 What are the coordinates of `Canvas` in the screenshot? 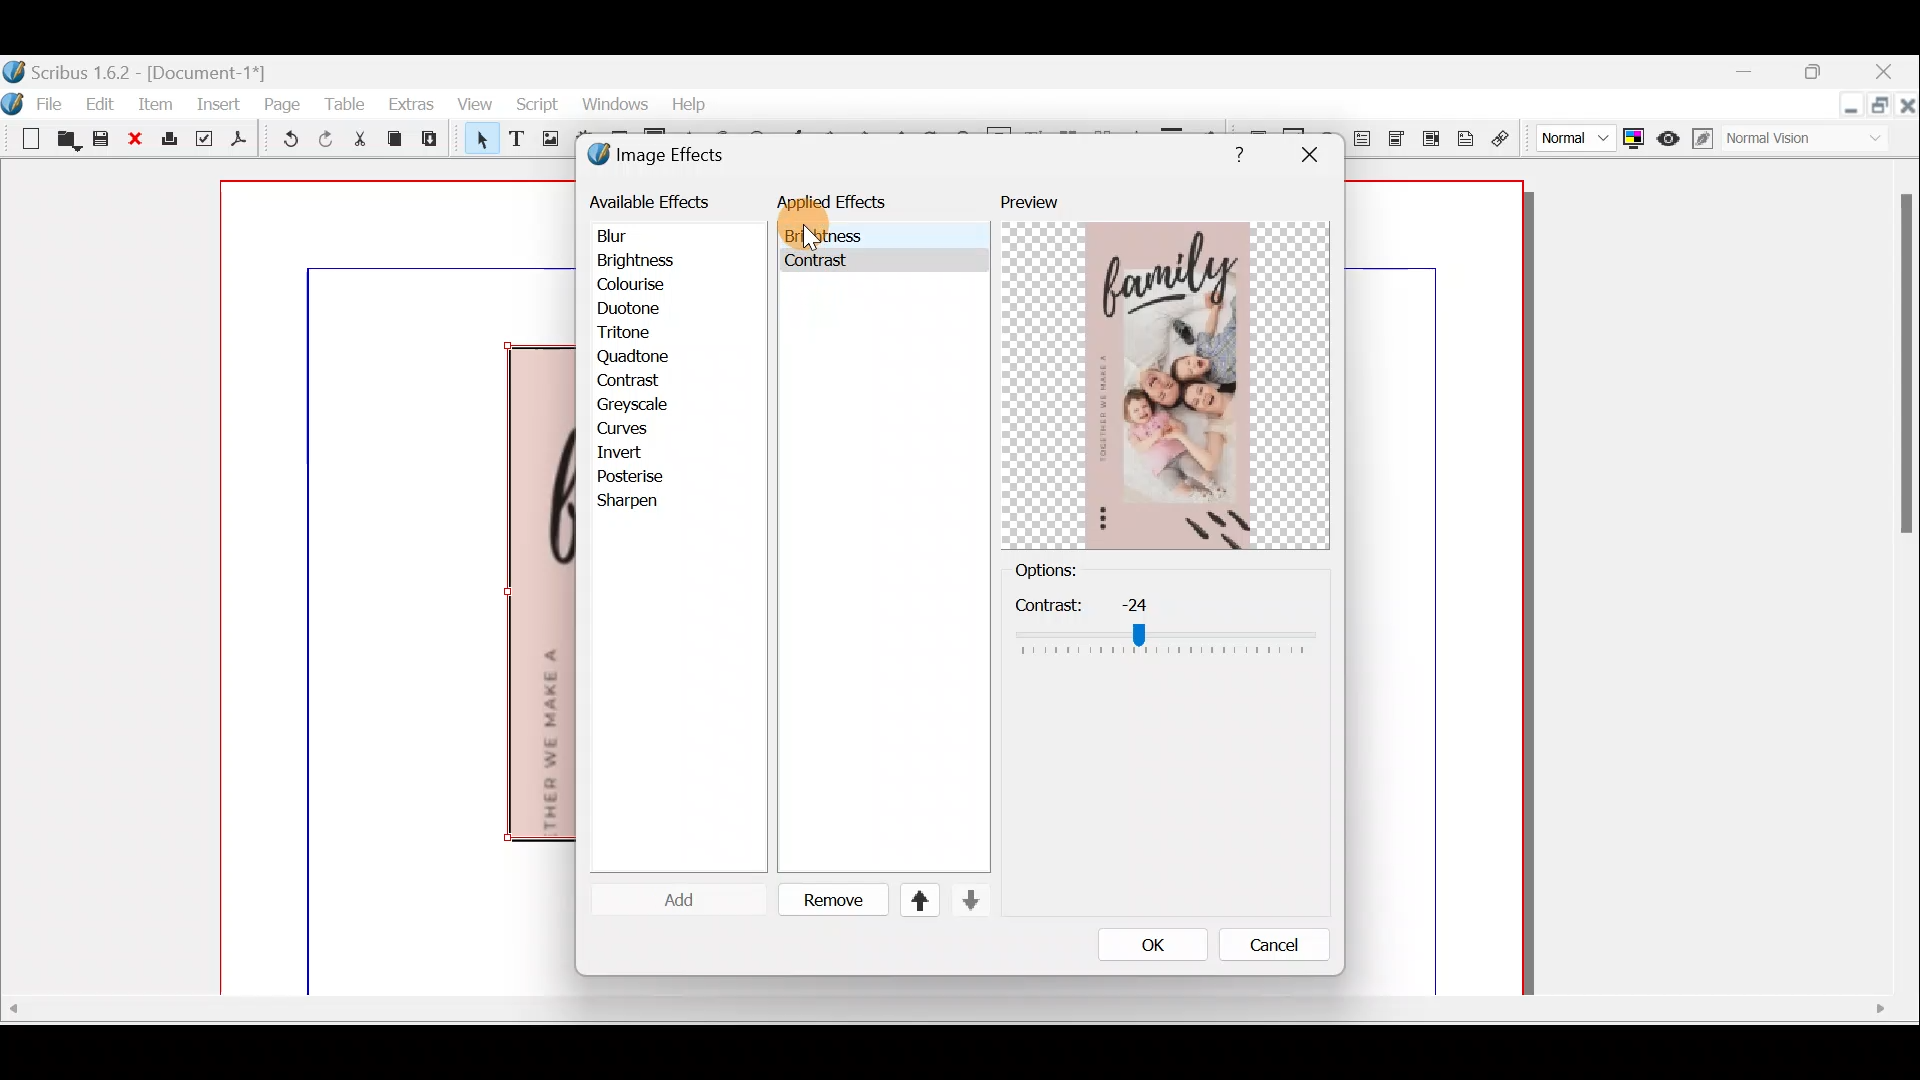 It's located at (399, 589).